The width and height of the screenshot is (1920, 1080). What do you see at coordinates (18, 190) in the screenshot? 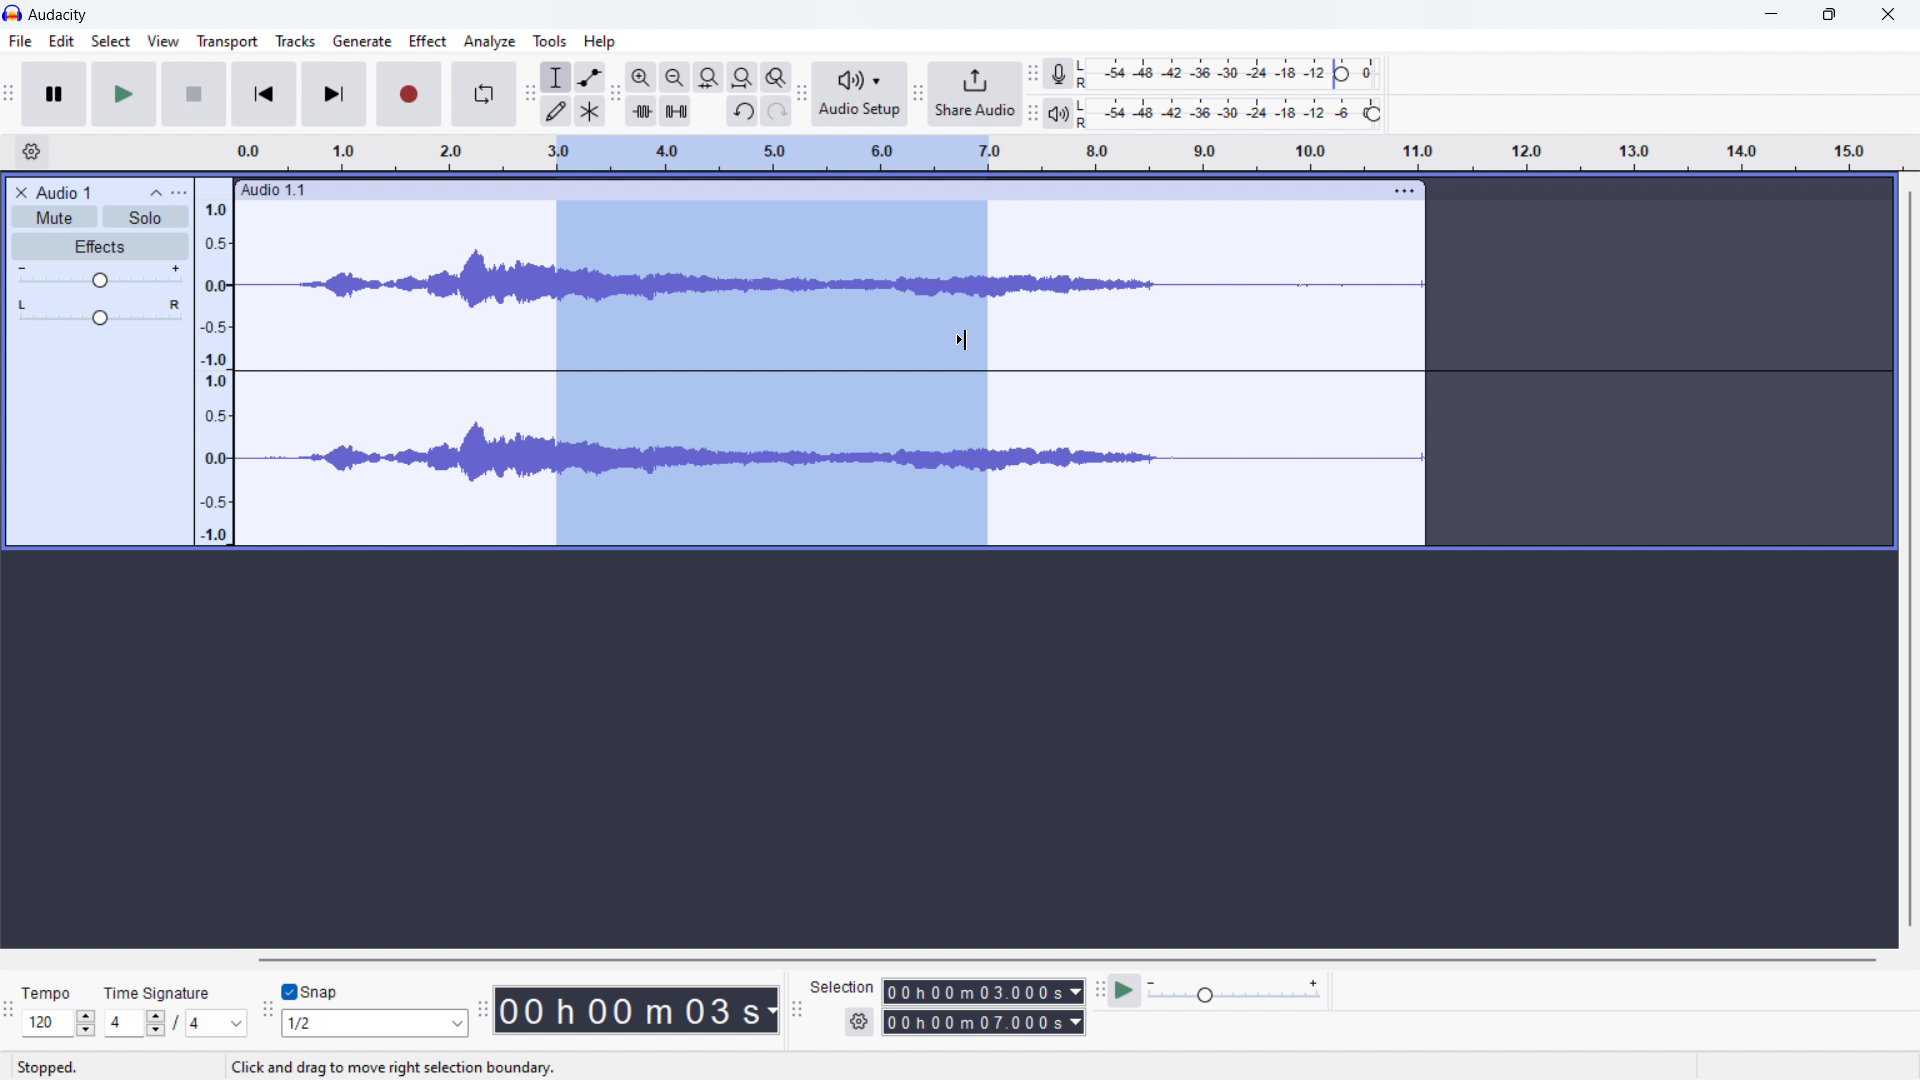
I see `close audio` at bounding box center [18, 190].